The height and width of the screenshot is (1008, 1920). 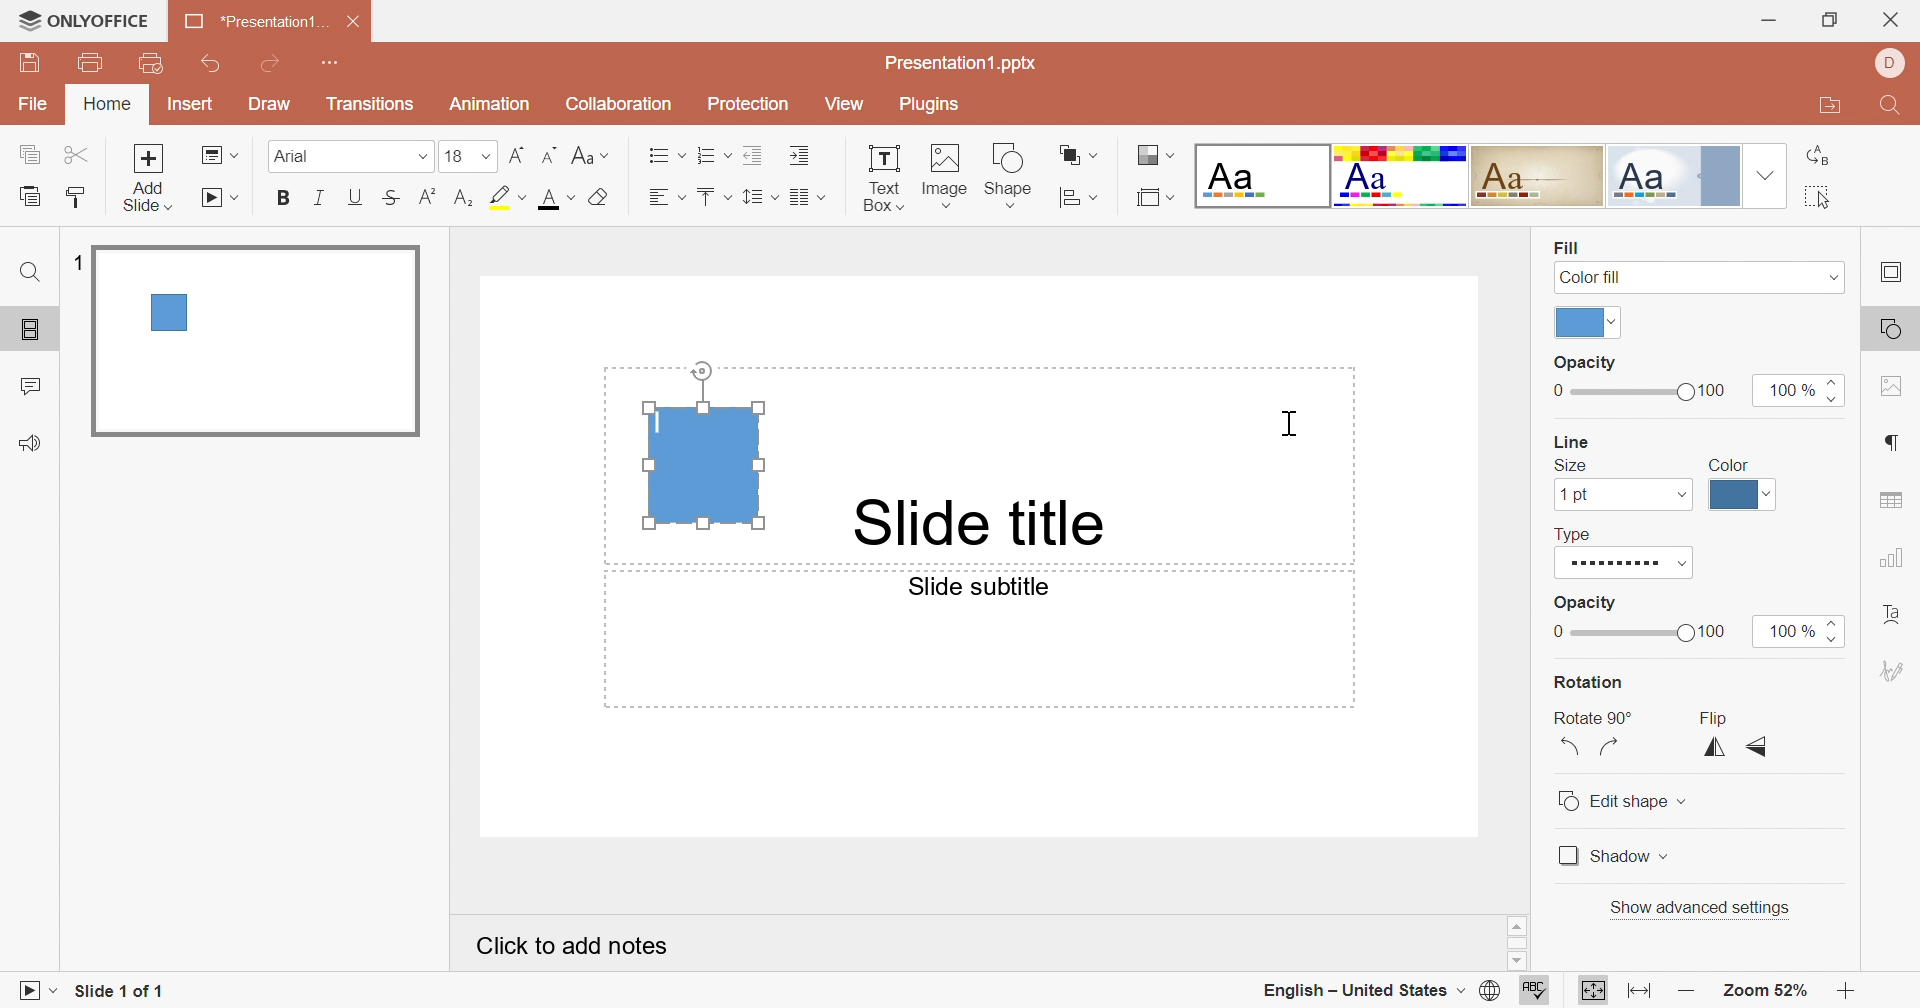 I want to click on Shapes, so click(x=1013, y=174).